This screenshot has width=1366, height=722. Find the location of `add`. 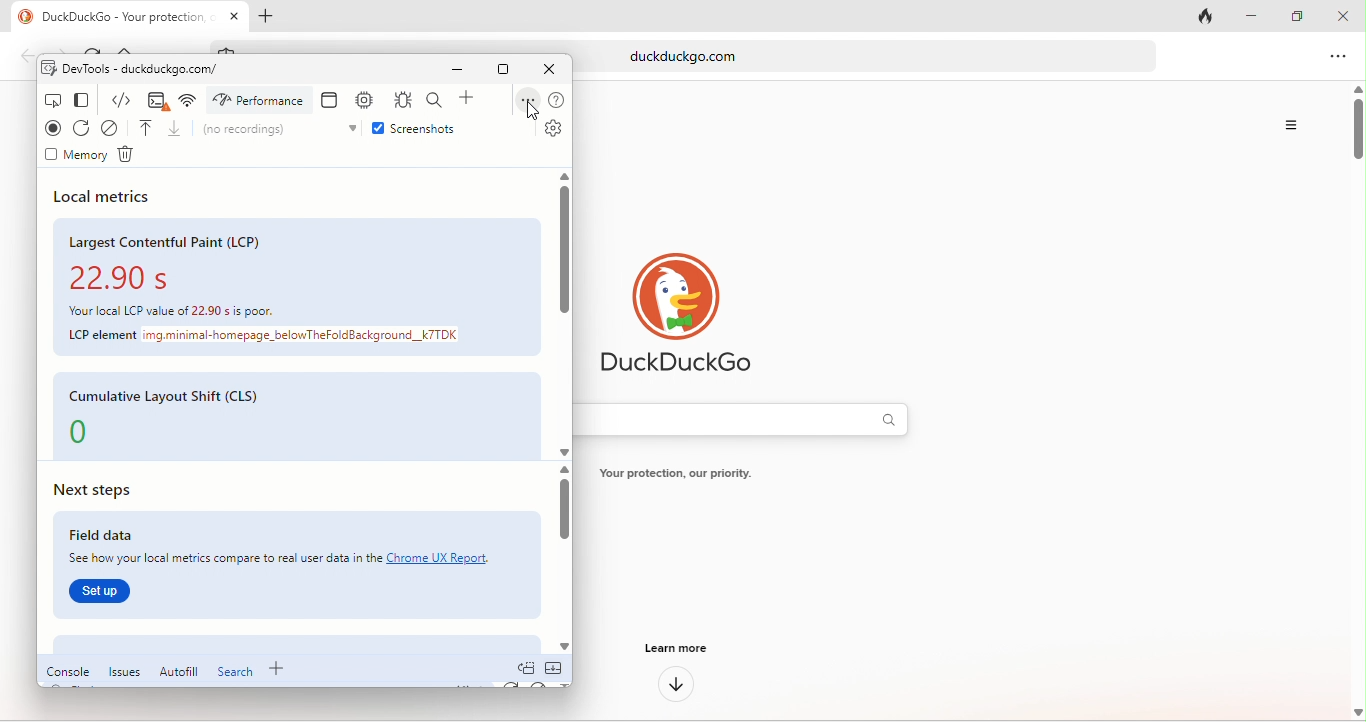

add is located at coordinates (282, 673).